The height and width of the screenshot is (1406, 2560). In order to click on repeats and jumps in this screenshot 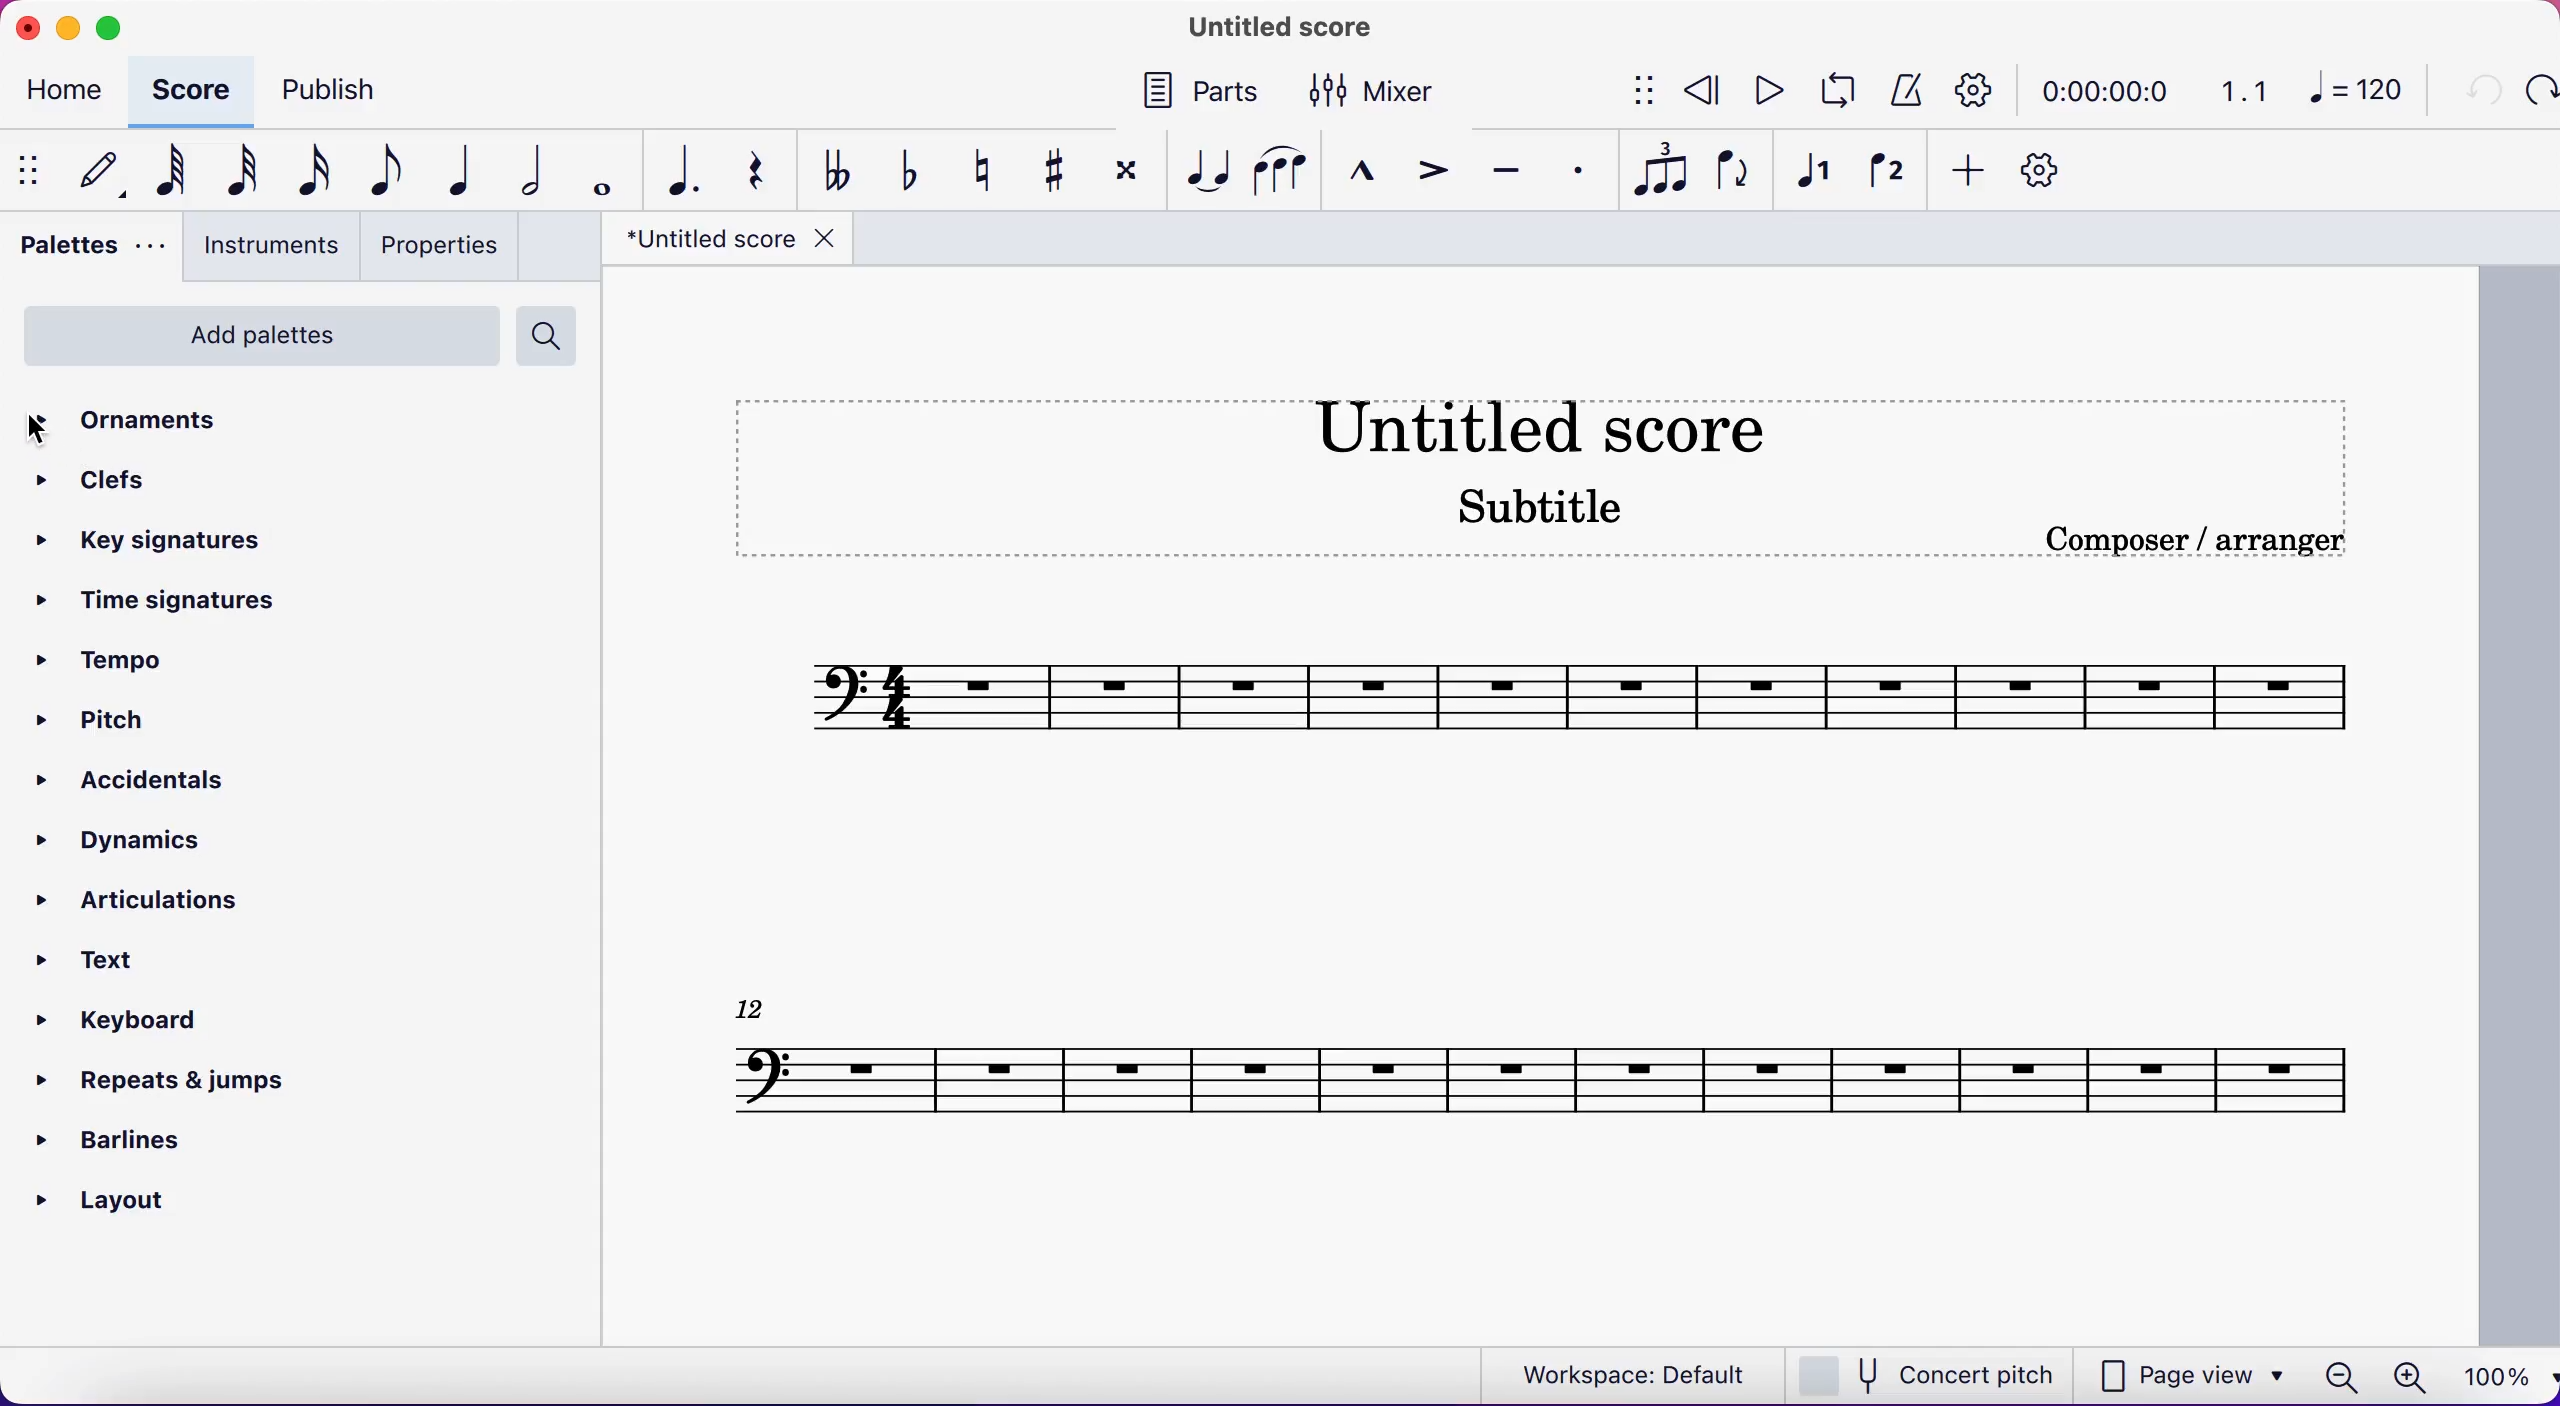, I will do `click(166, 1080)`.